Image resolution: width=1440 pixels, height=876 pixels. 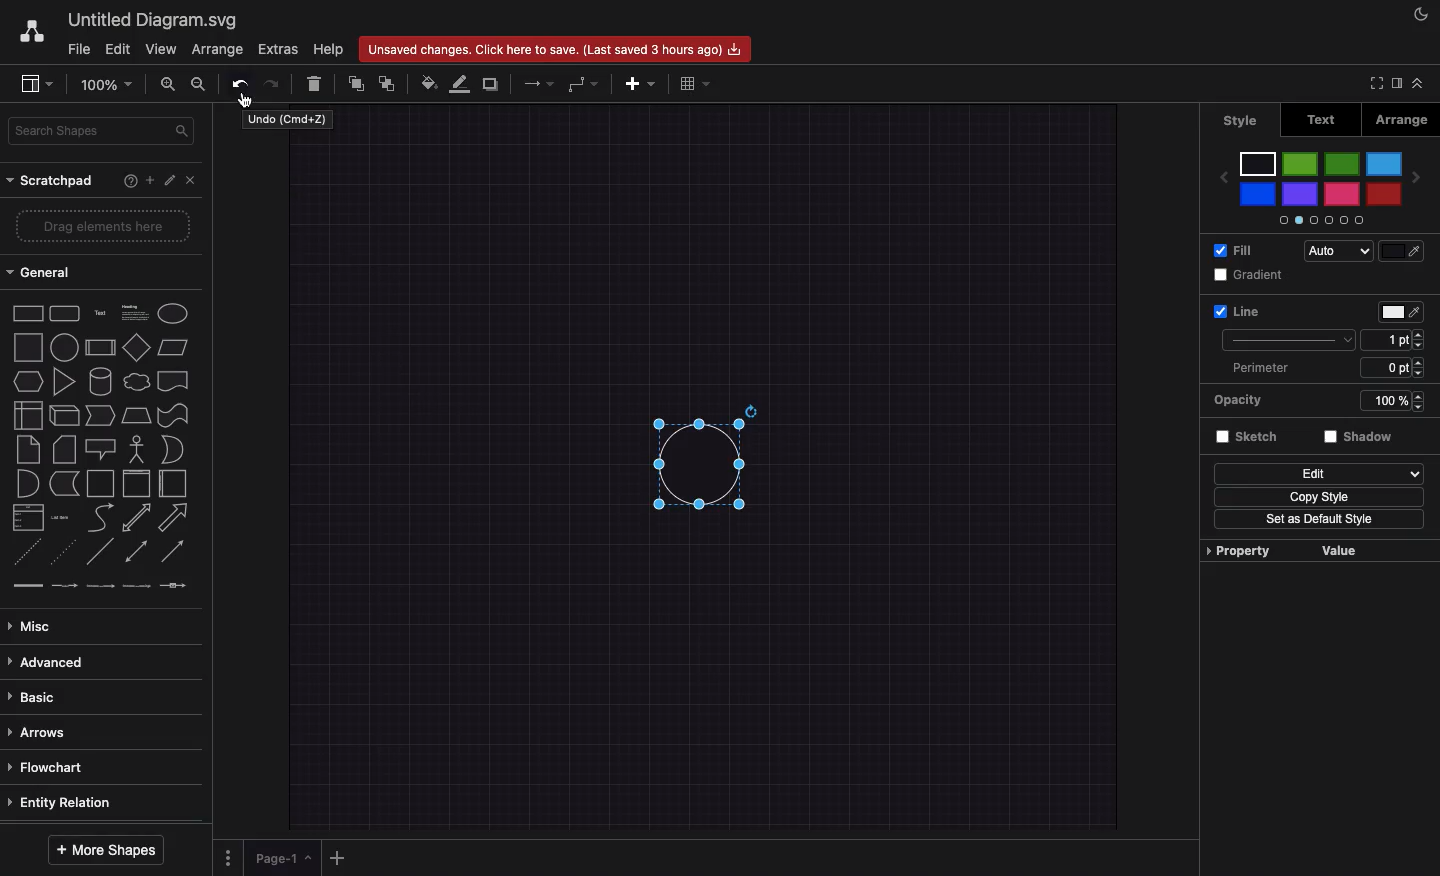 What do you see at coordinates (169, 182) in the screenshot?
I see `Edit` at bounding box center [169, 182].